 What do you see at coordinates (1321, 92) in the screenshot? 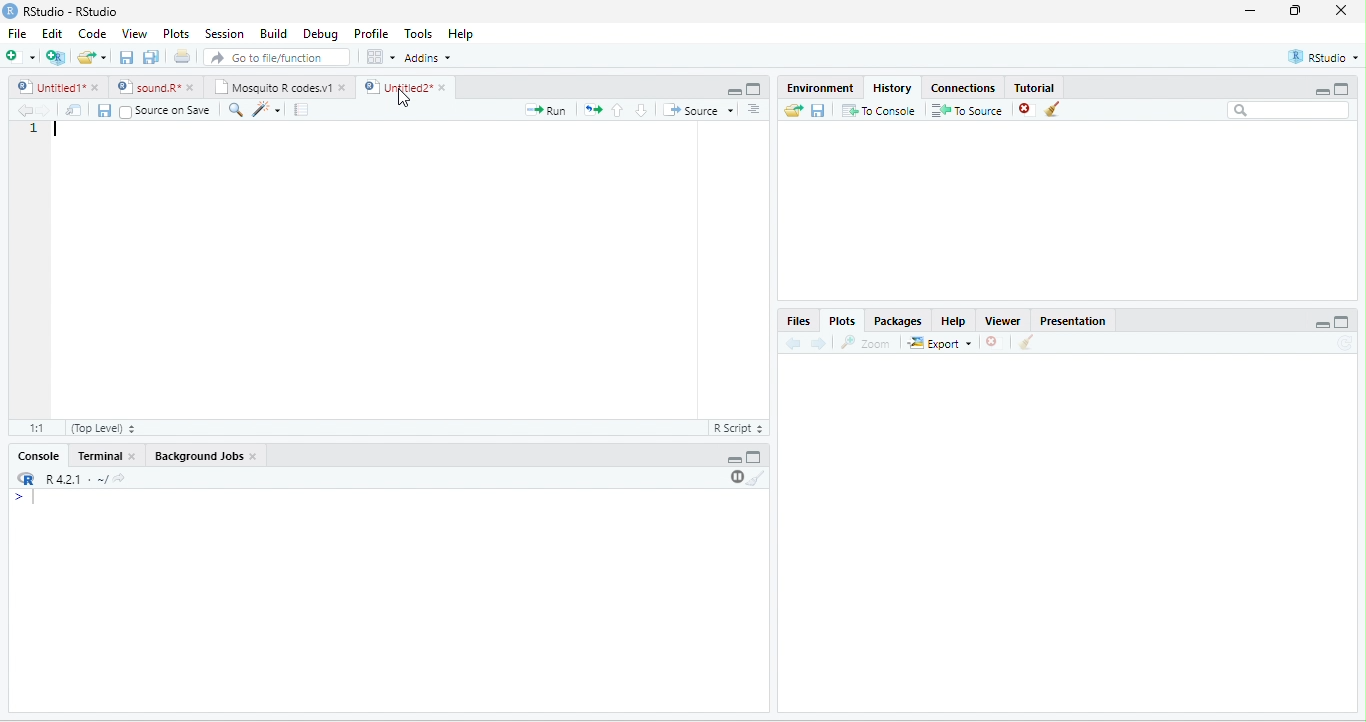
I see `minimize` at bounding box center [1321, 92].